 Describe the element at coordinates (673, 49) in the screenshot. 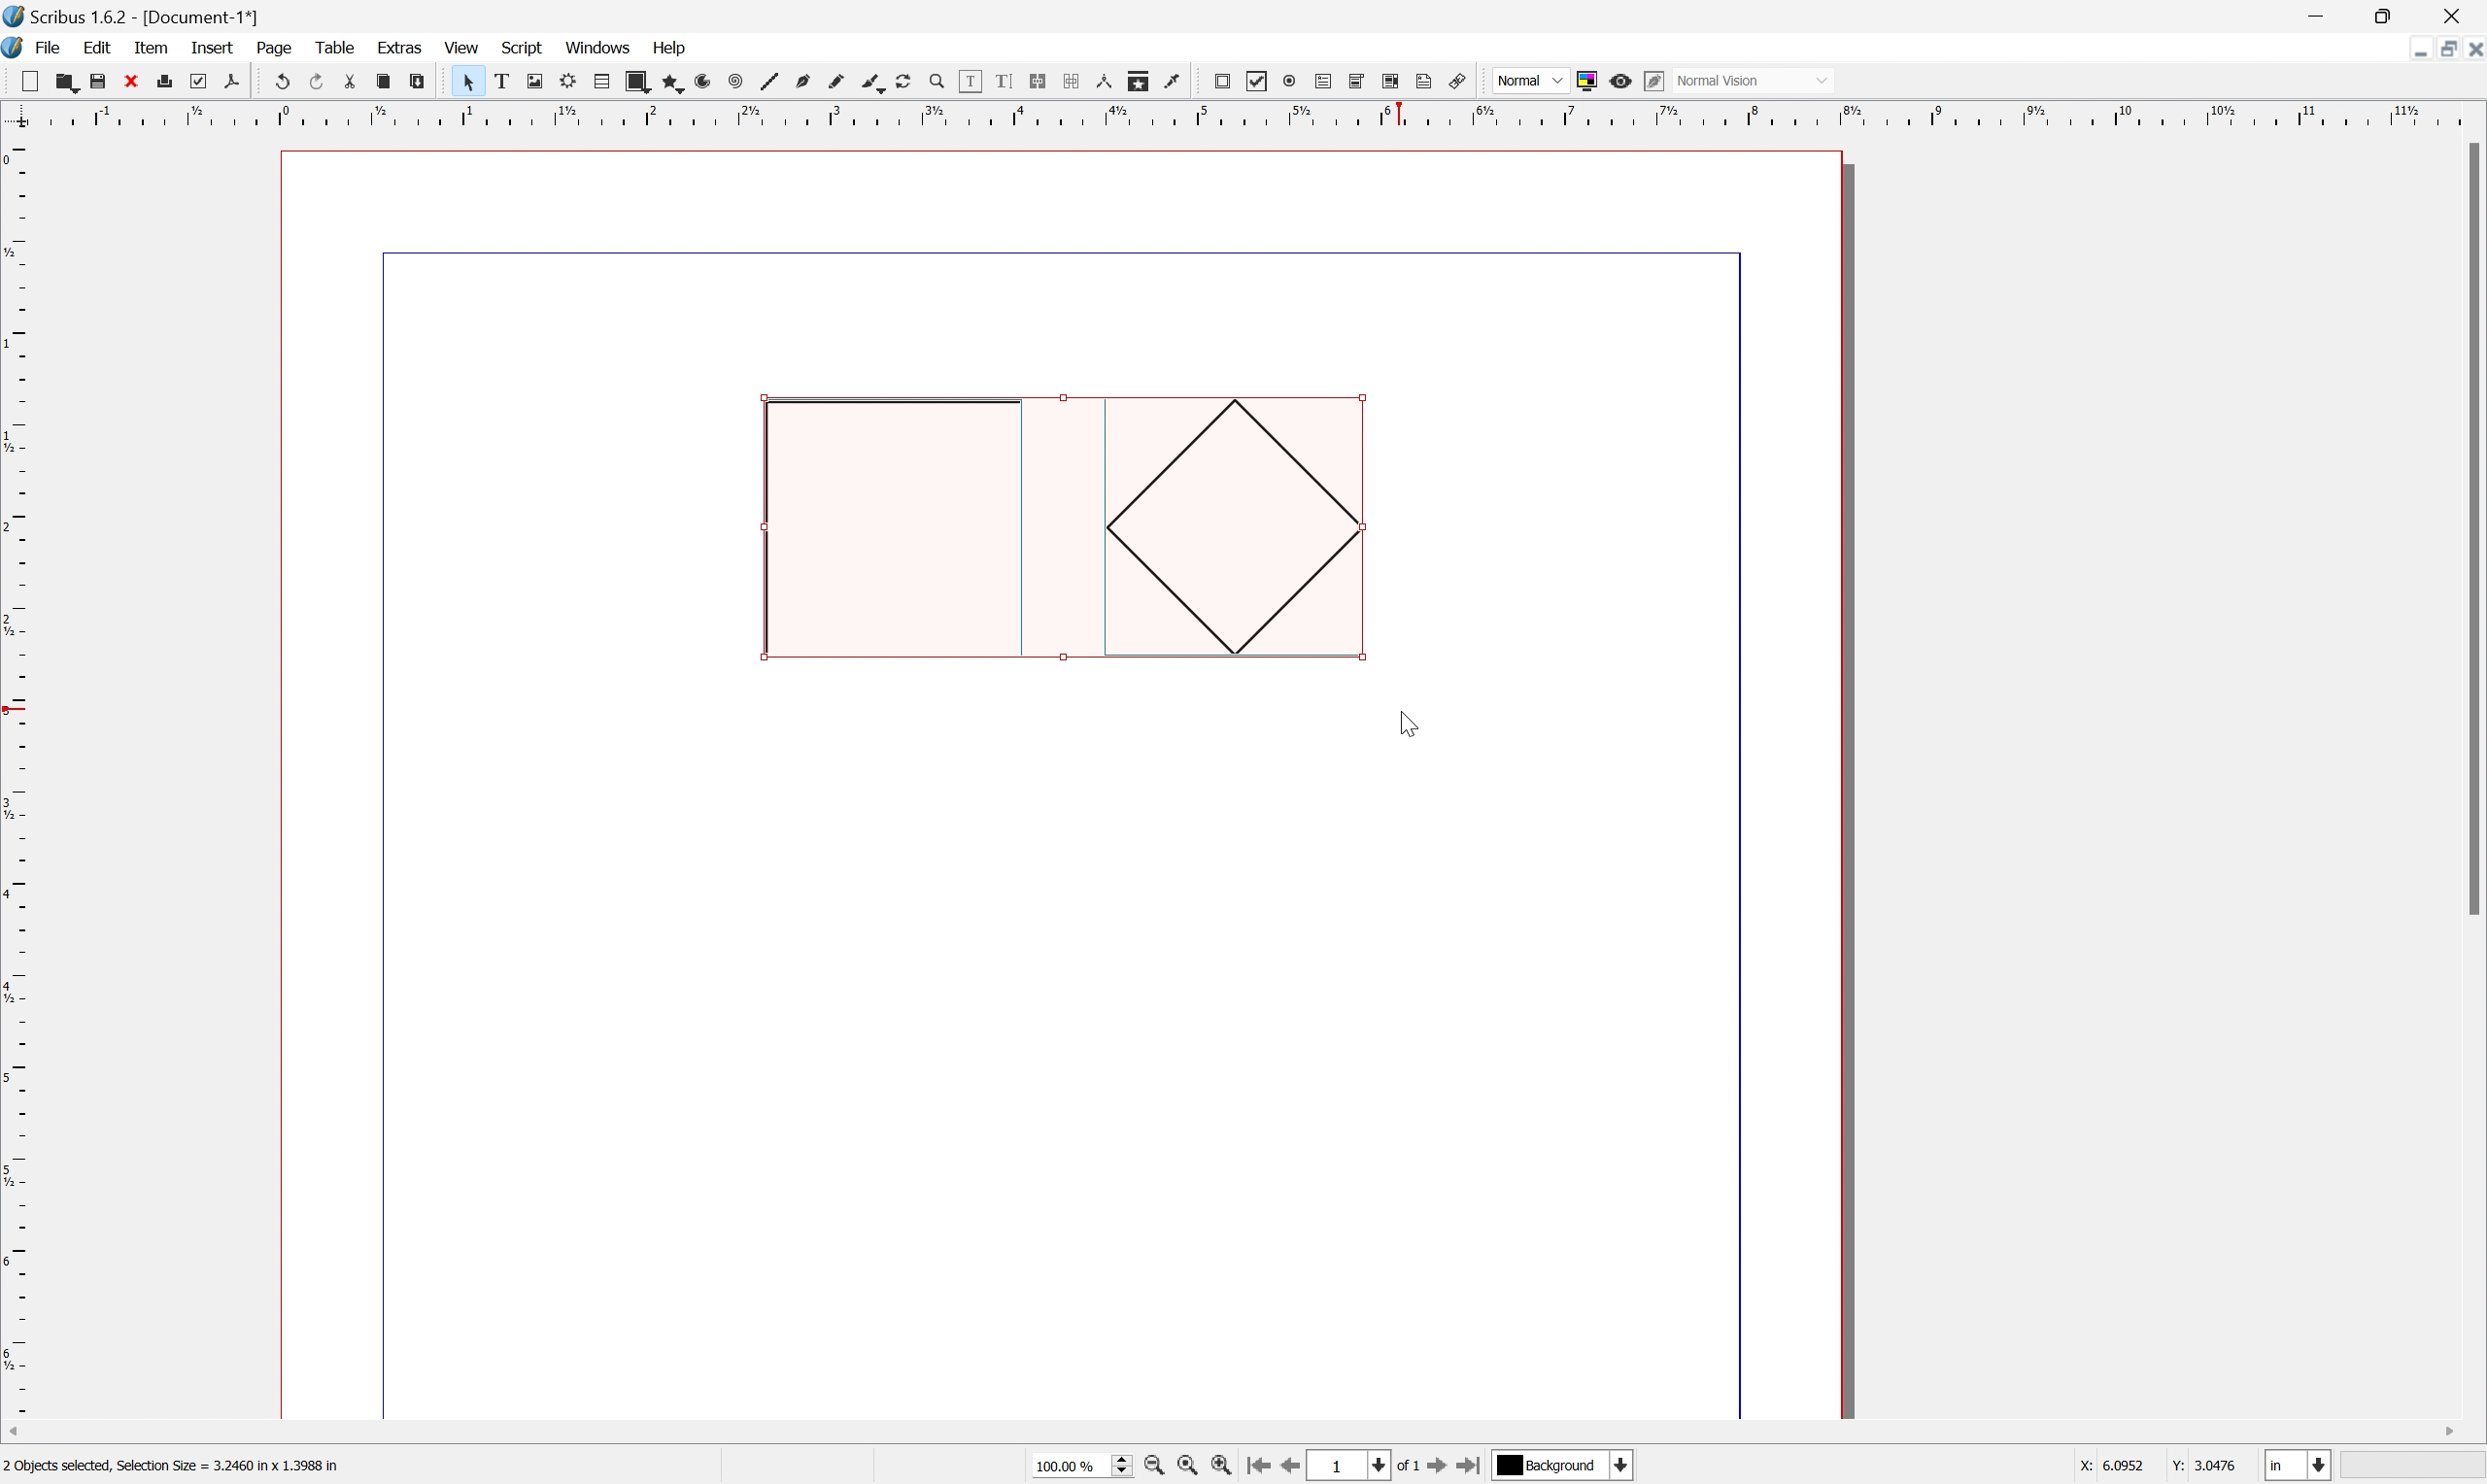

I see `help` at that location.